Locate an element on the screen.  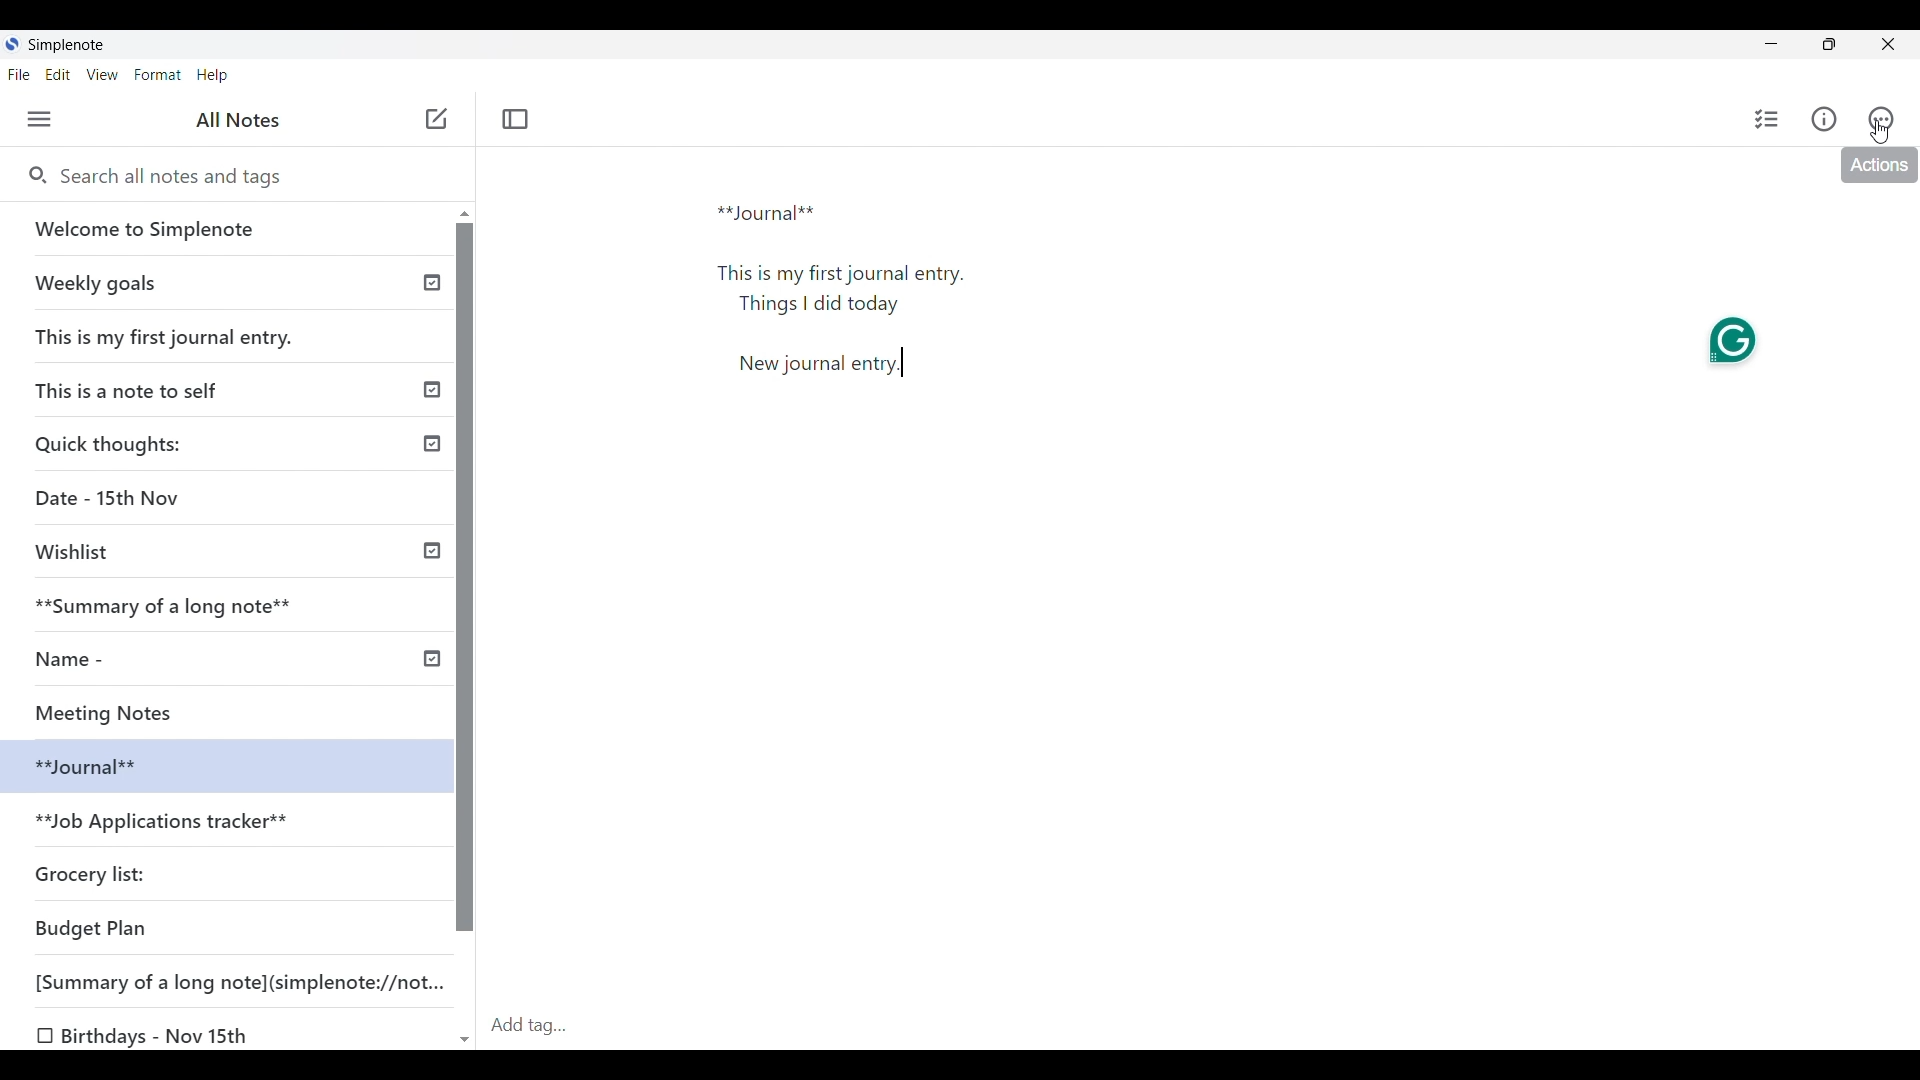
Budget Plan is located at coordinates (92, 928).